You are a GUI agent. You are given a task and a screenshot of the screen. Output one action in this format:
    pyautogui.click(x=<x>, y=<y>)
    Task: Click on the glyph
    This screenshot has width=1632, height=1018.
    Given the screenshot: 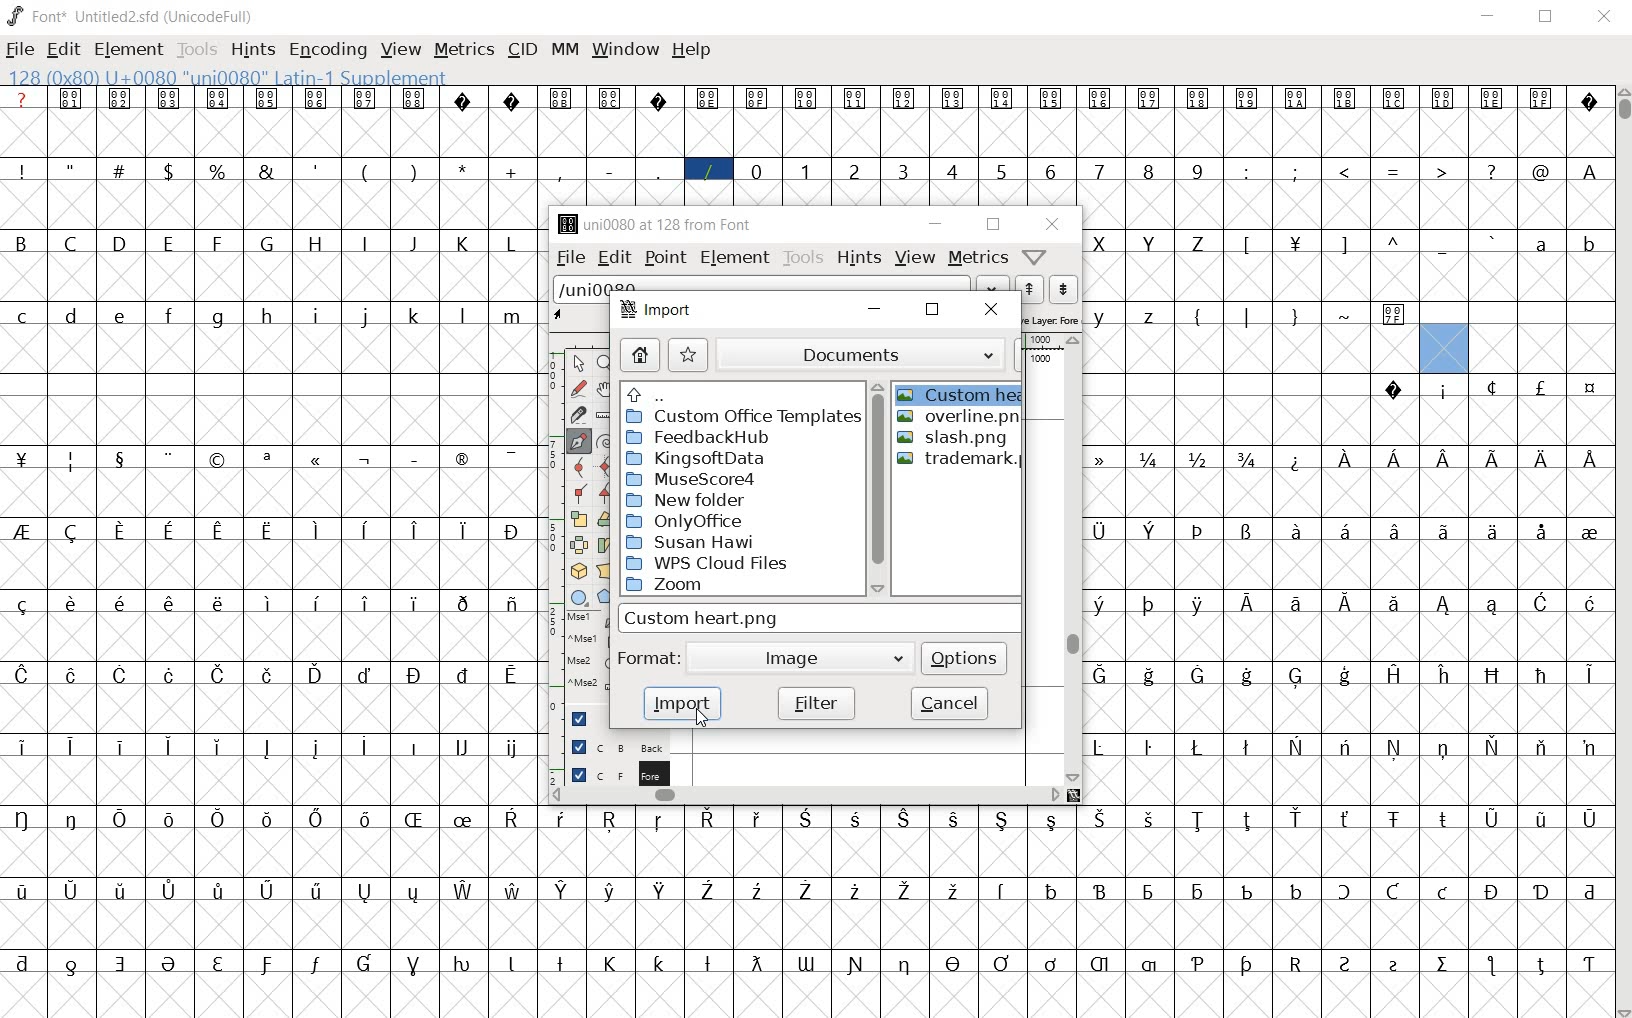 What is the action you would take?
    pyautogui.click(x=1345, y=530)
    